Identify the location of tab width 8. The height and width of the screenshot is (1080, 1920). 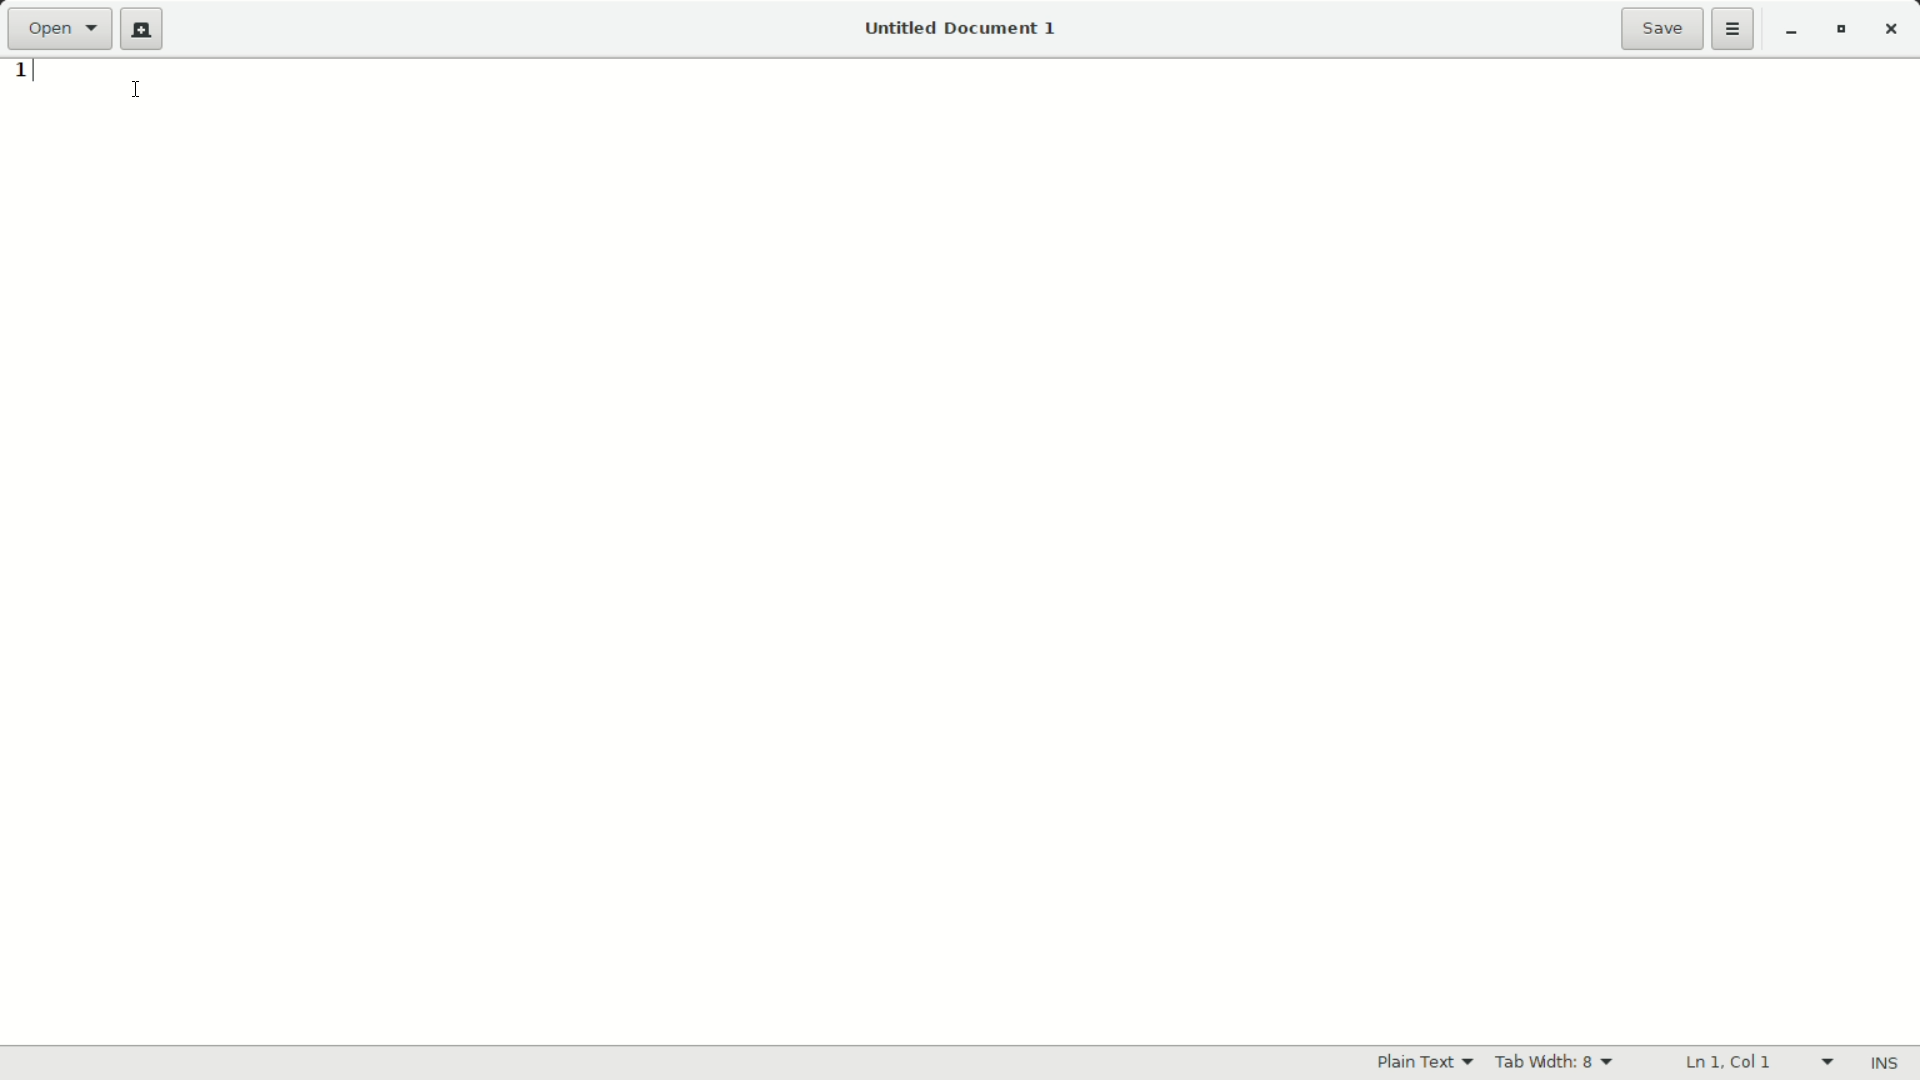
(1556, 1064).